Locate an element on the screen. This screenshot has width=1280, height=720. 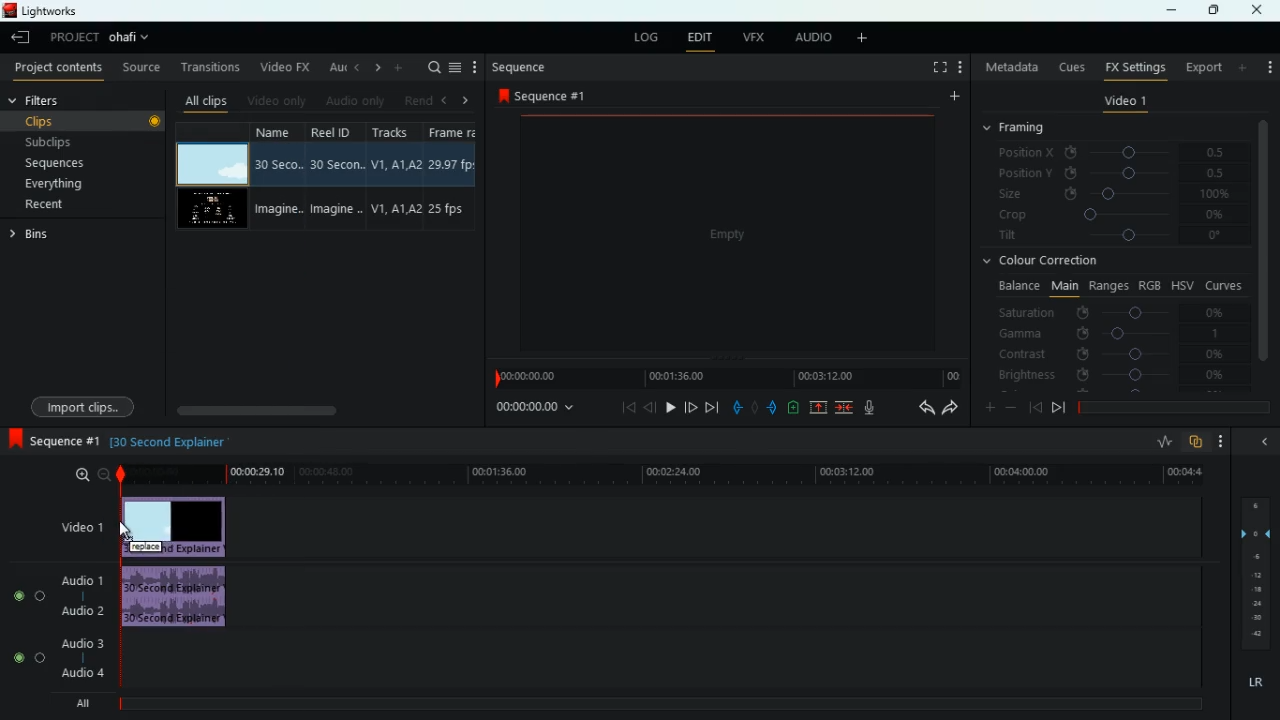
video fx is located at coordinates (283, 66).